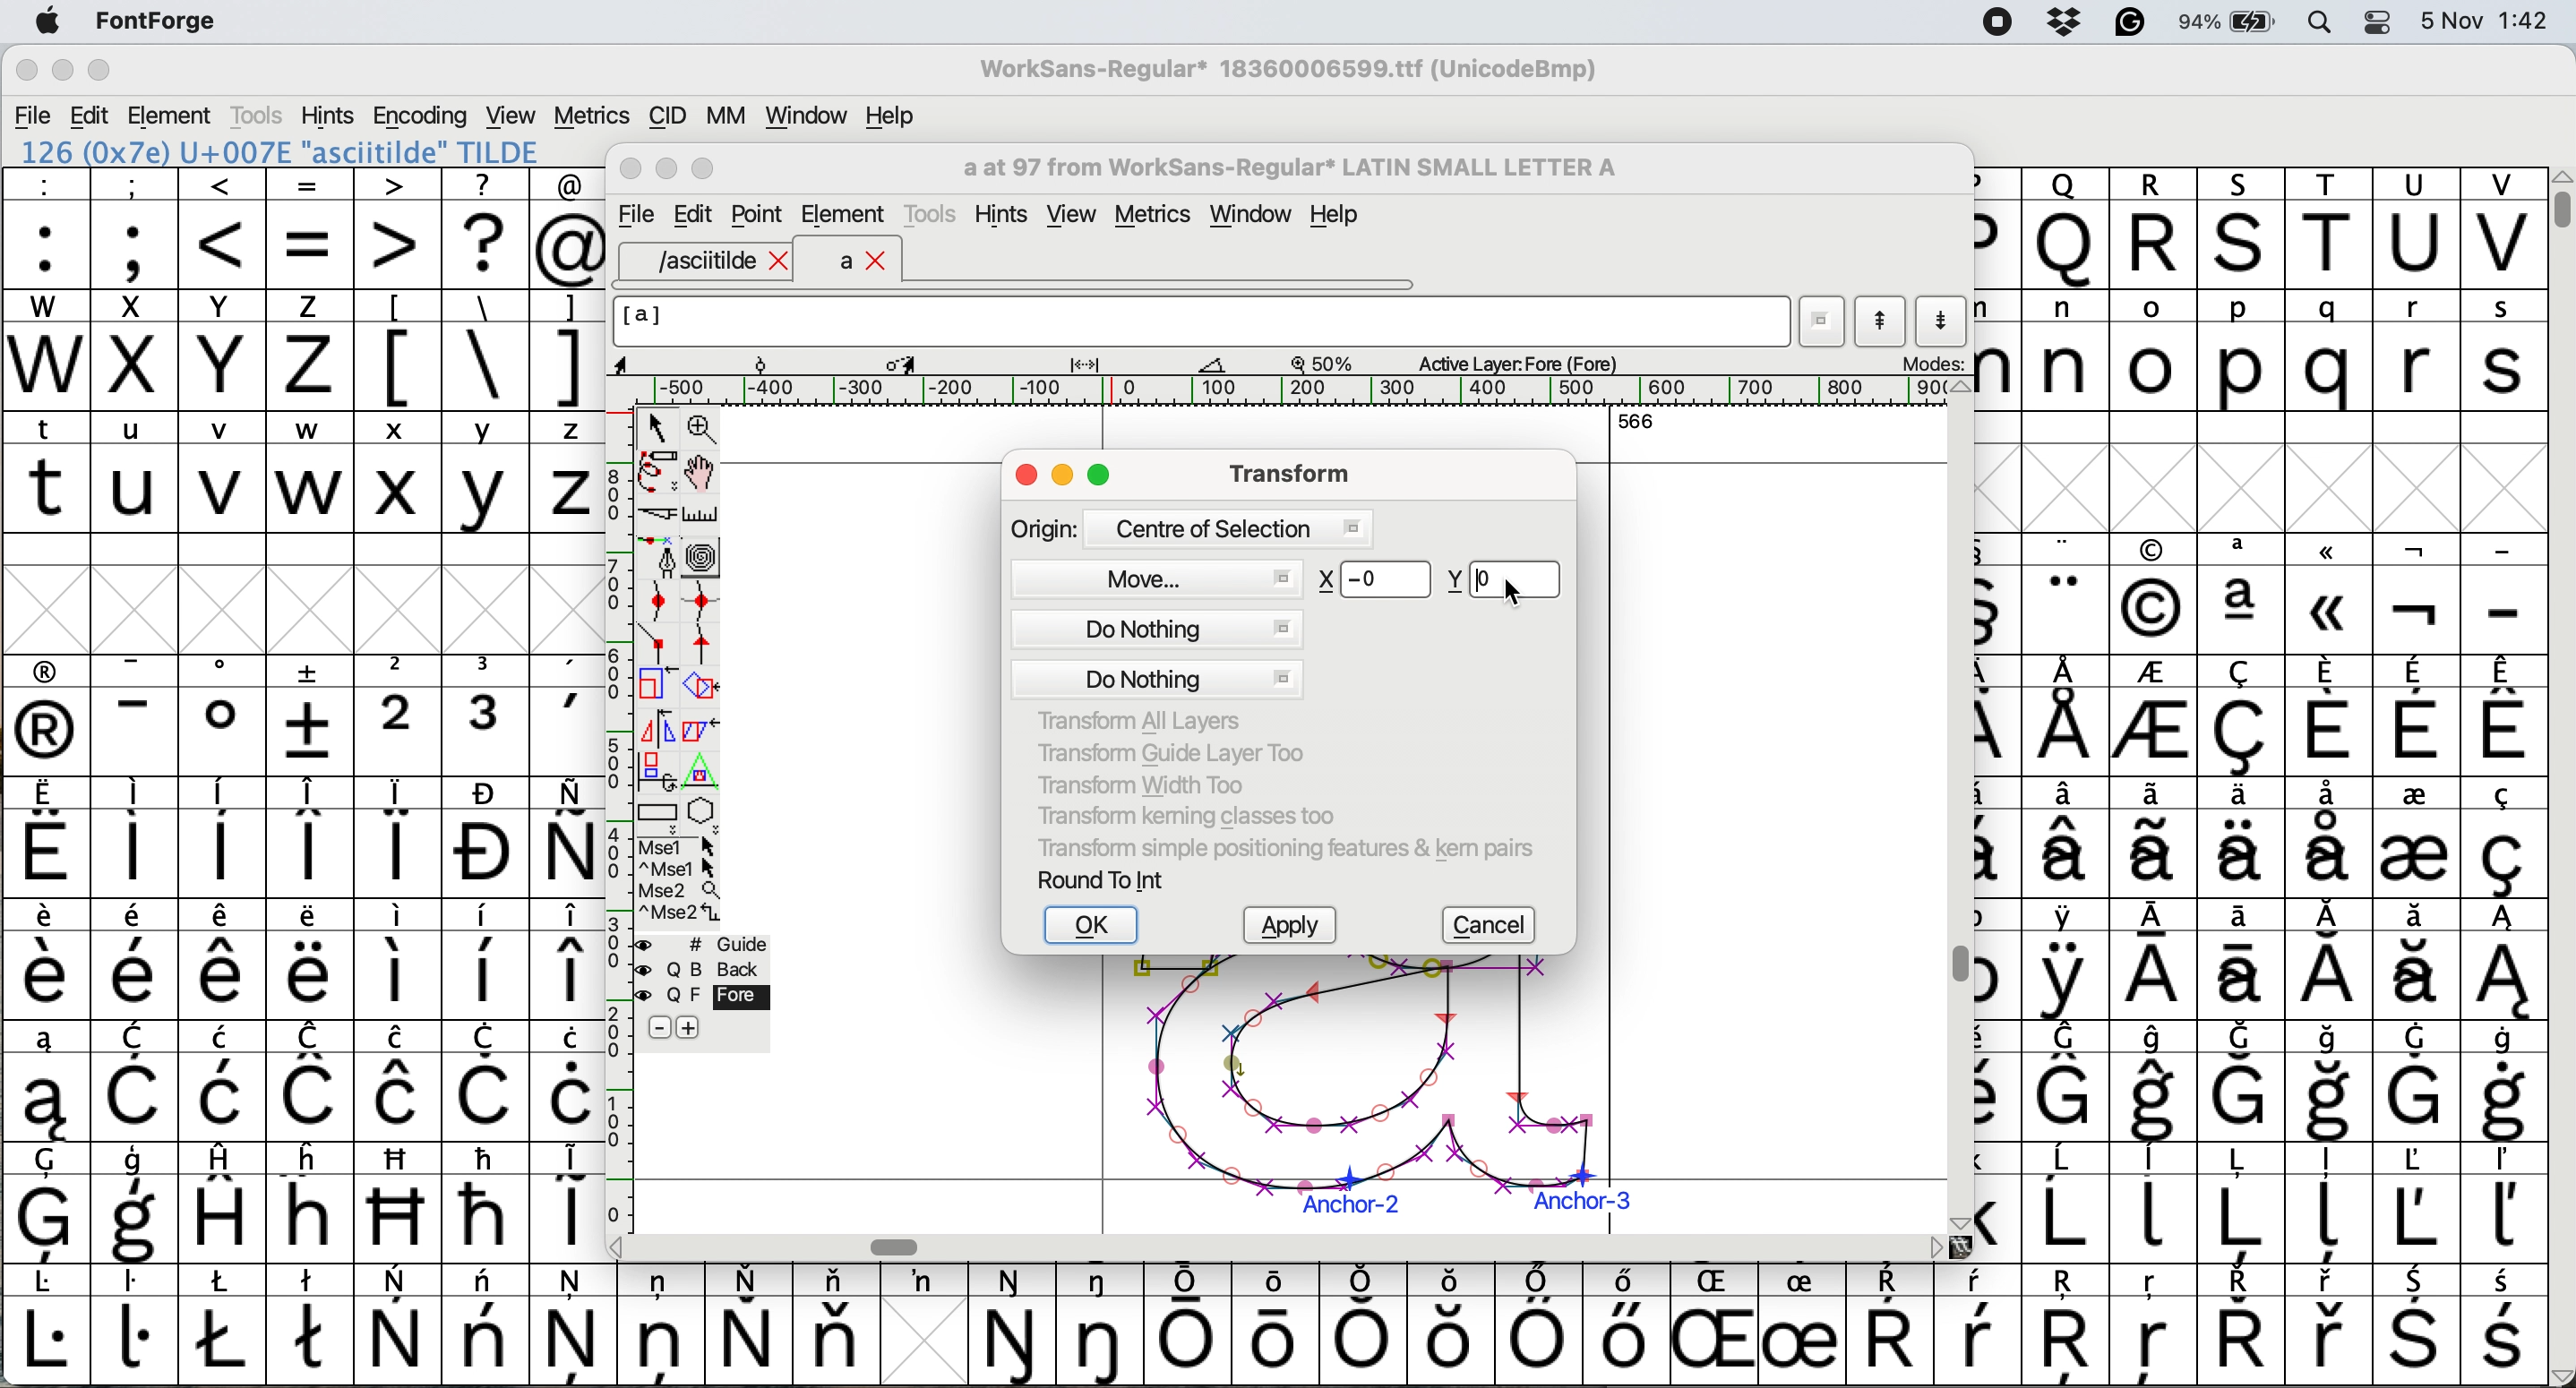  I want to click on symbol, so click(141, 1083).